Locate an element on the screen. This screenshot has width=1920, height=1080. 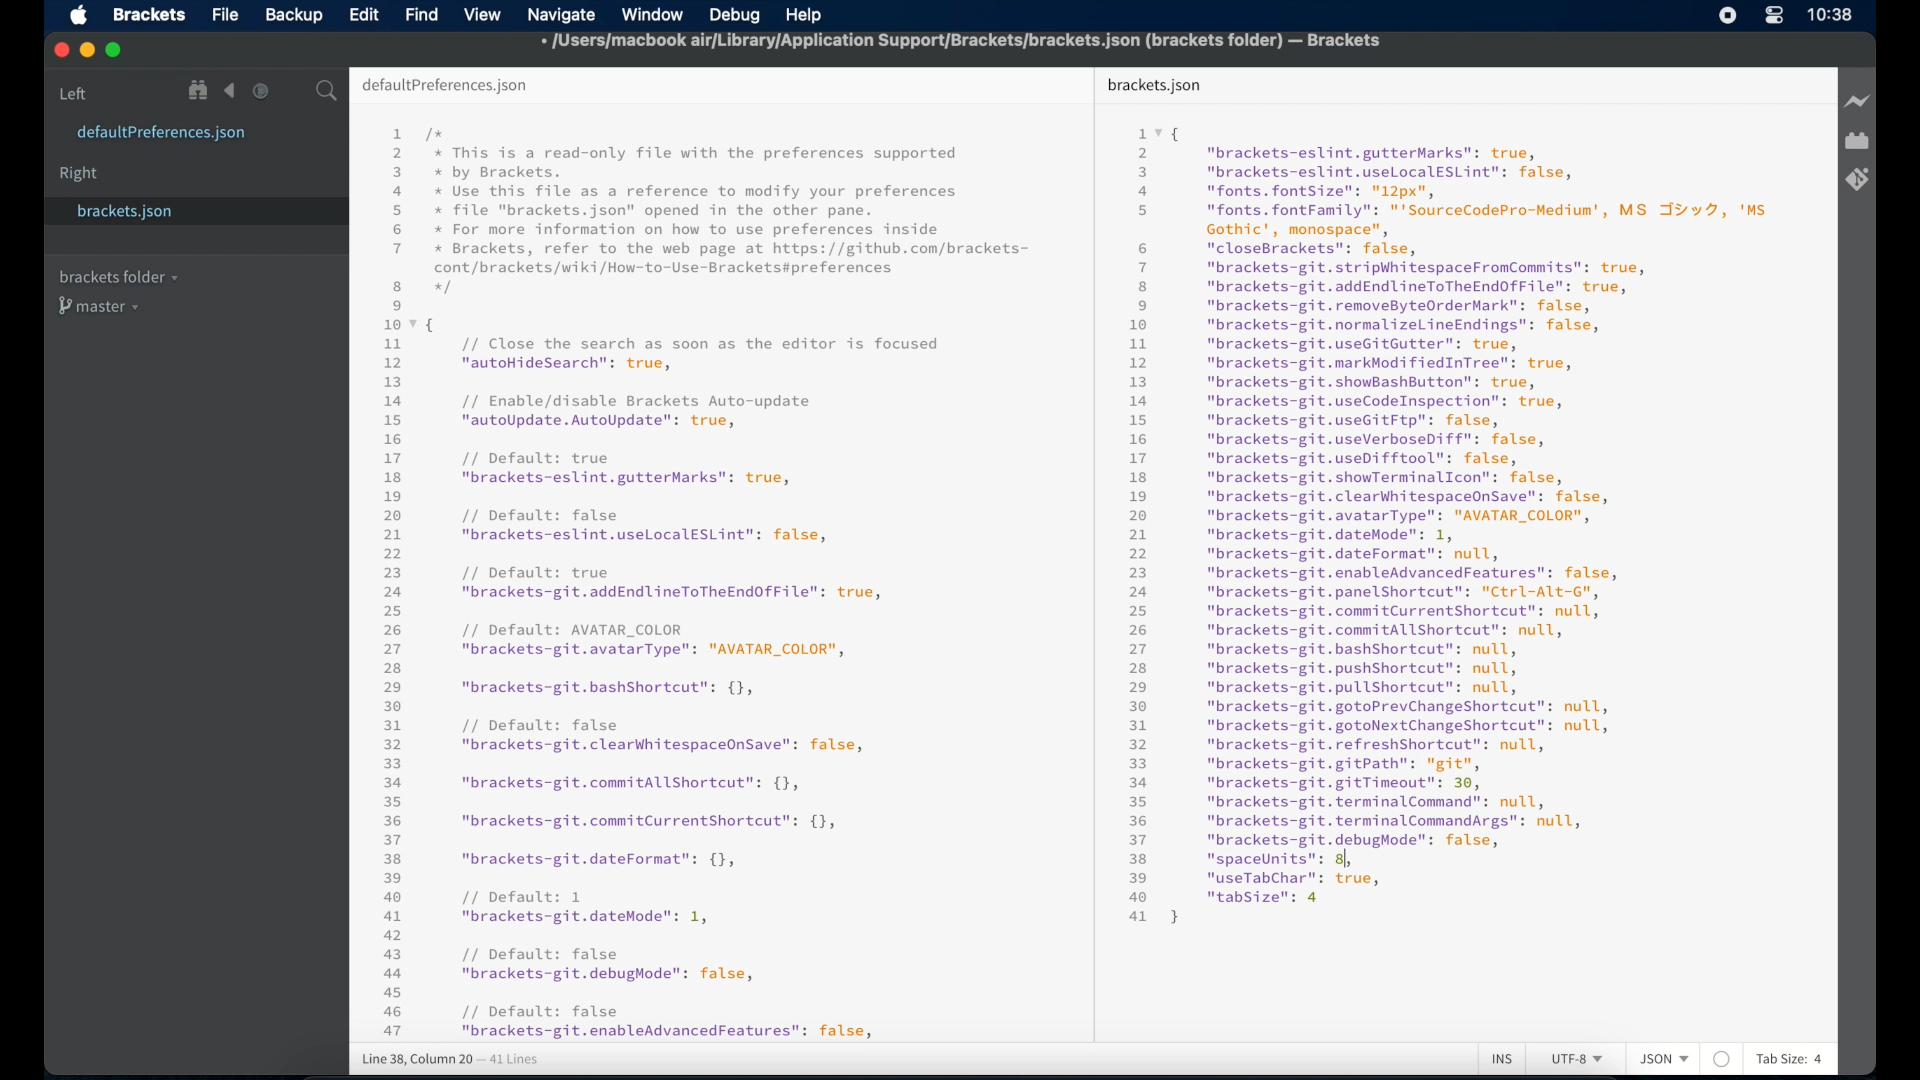
brackets  git extension is located at coordinates (1857, 180).